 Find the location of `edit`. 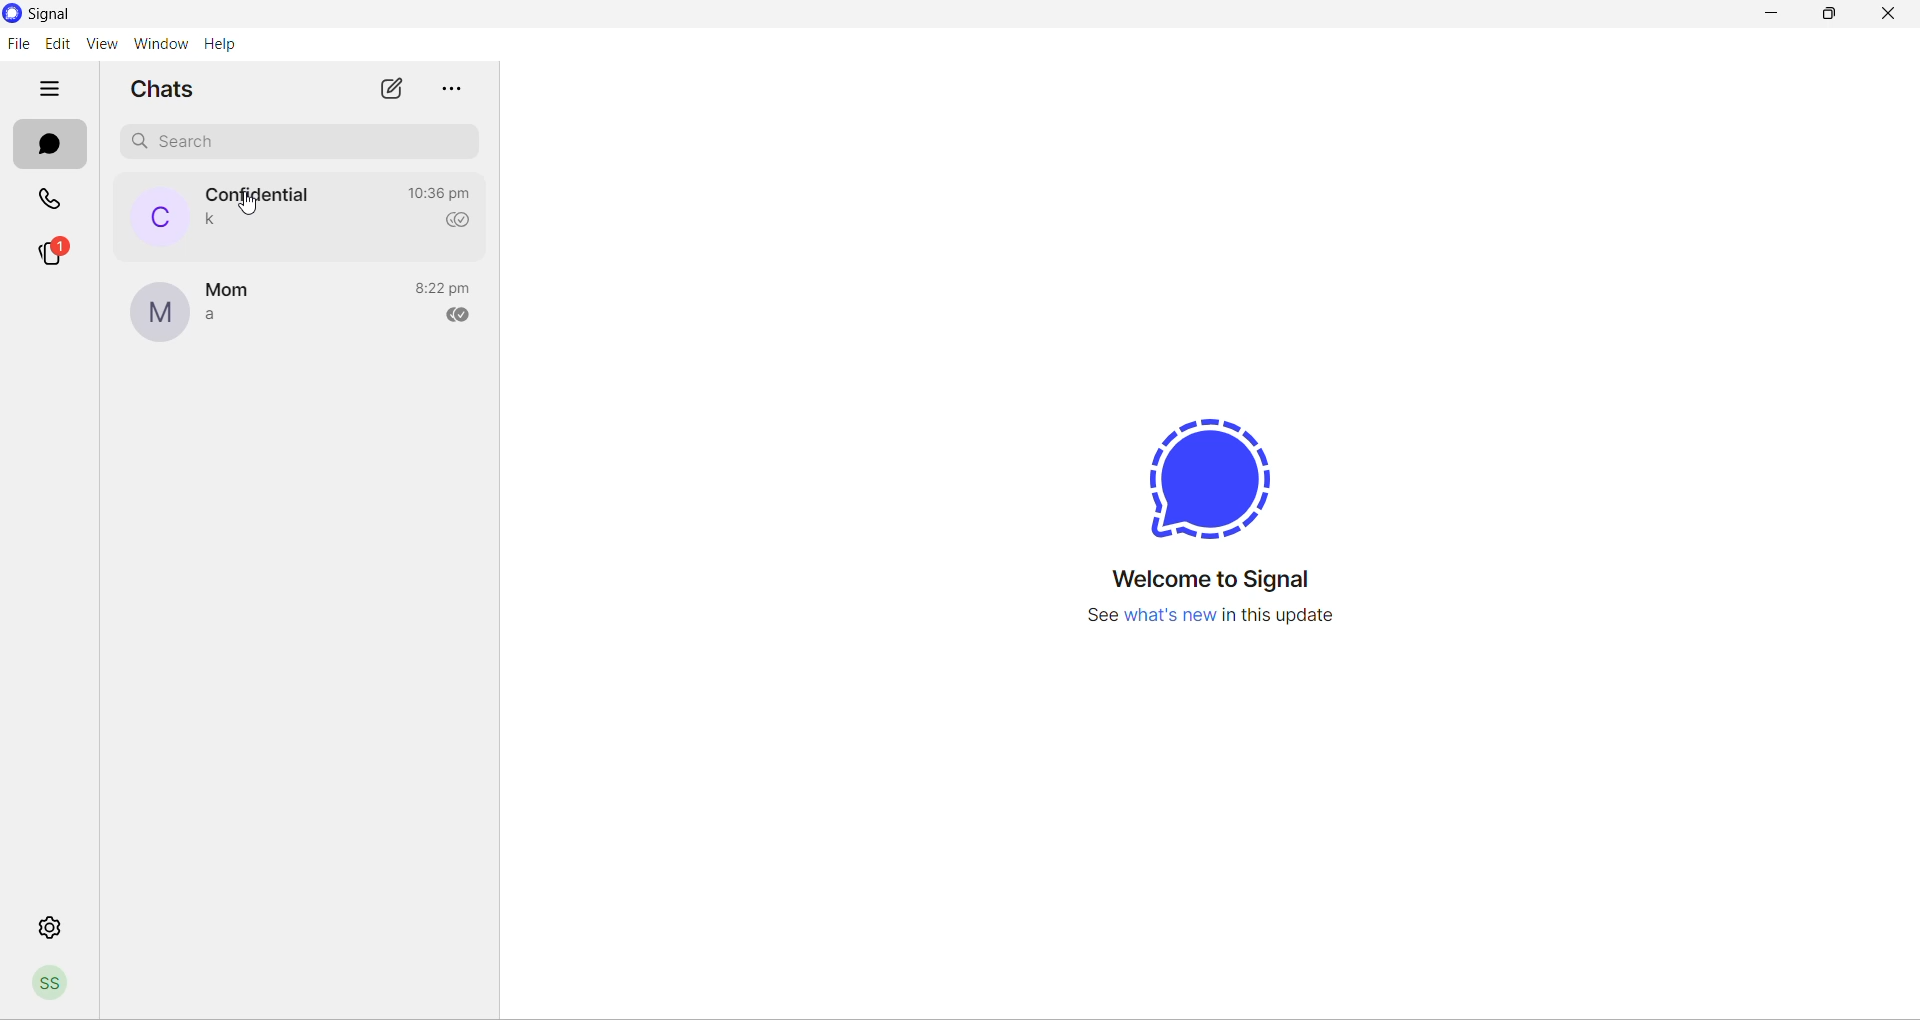

edit is located at coordinates (57, 45).